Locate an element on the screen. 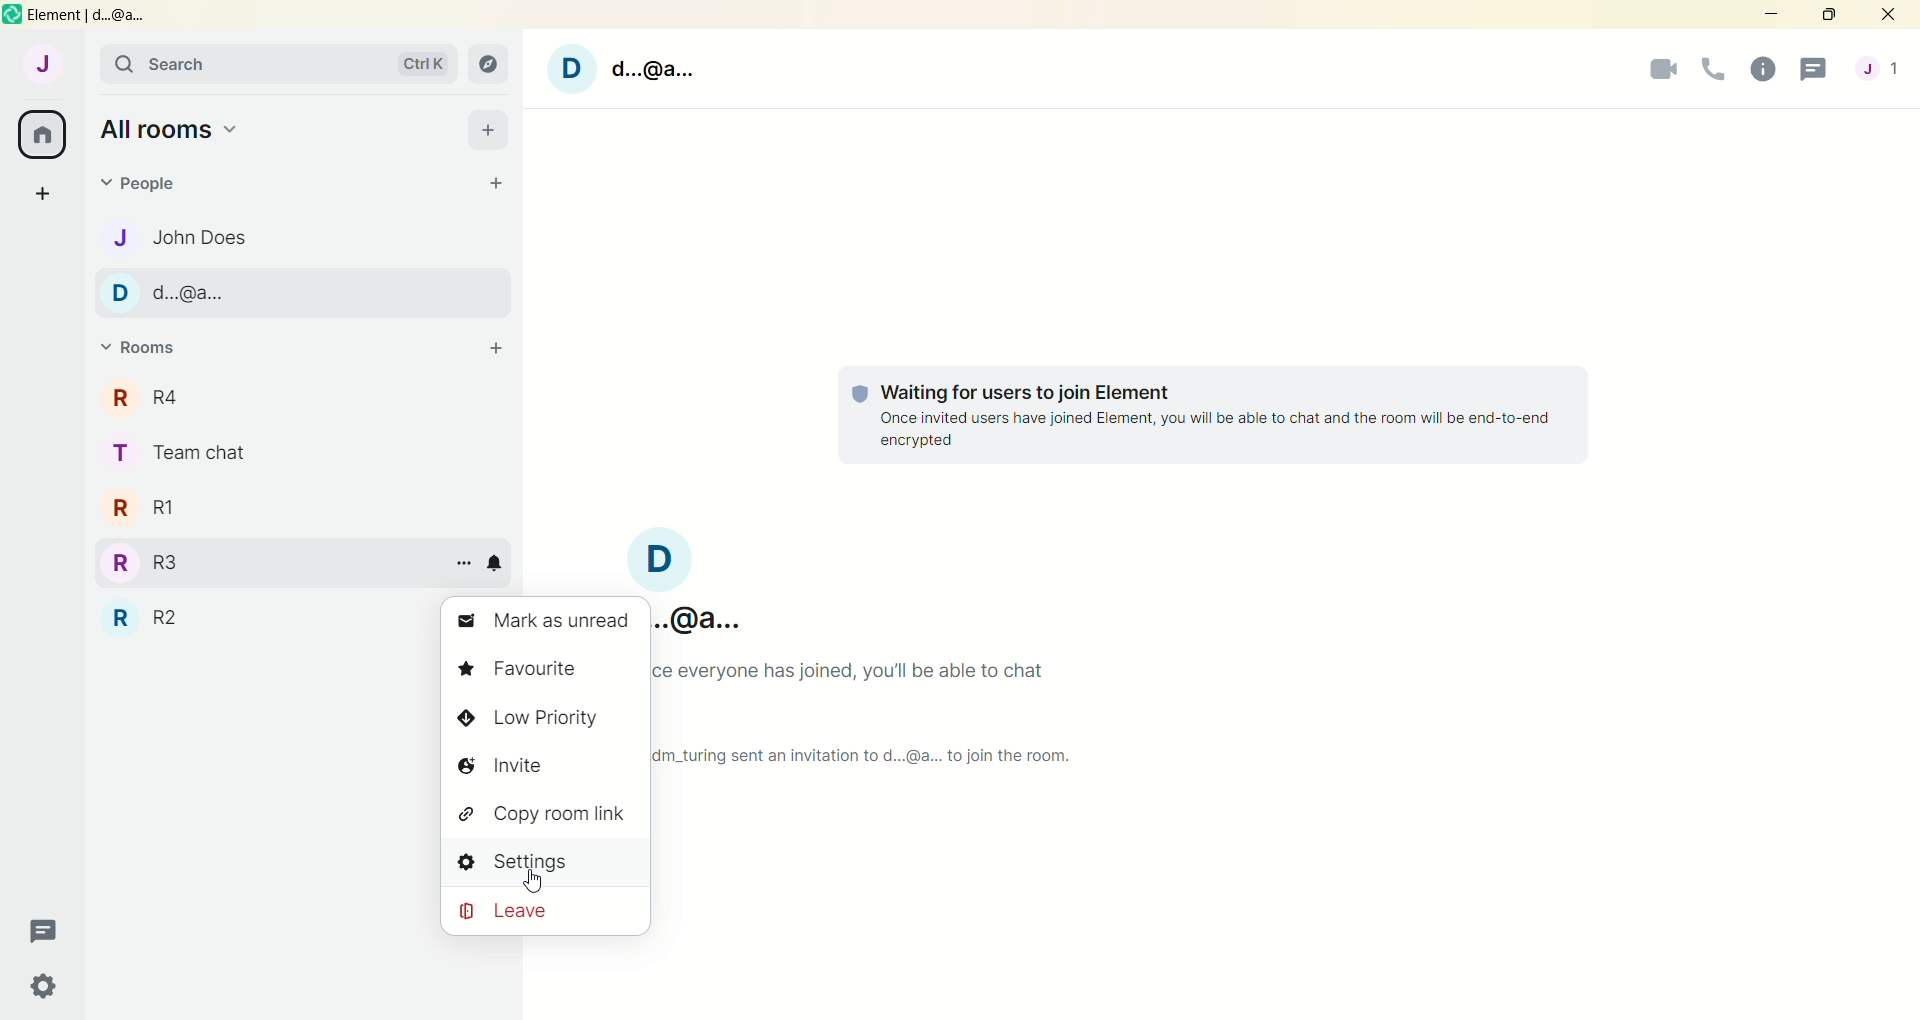 This screenshot has width=1920, height=1020. people is located at coordinates (147, 184).